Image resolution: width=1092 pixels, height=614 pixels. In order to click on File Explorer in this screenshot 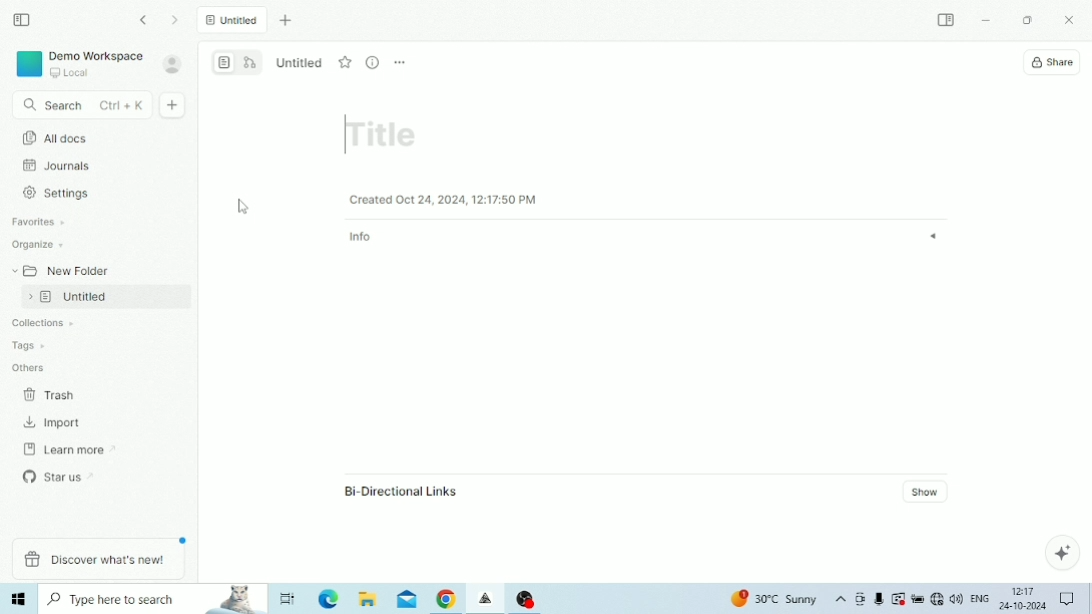, I will do `click(368, 599)`.